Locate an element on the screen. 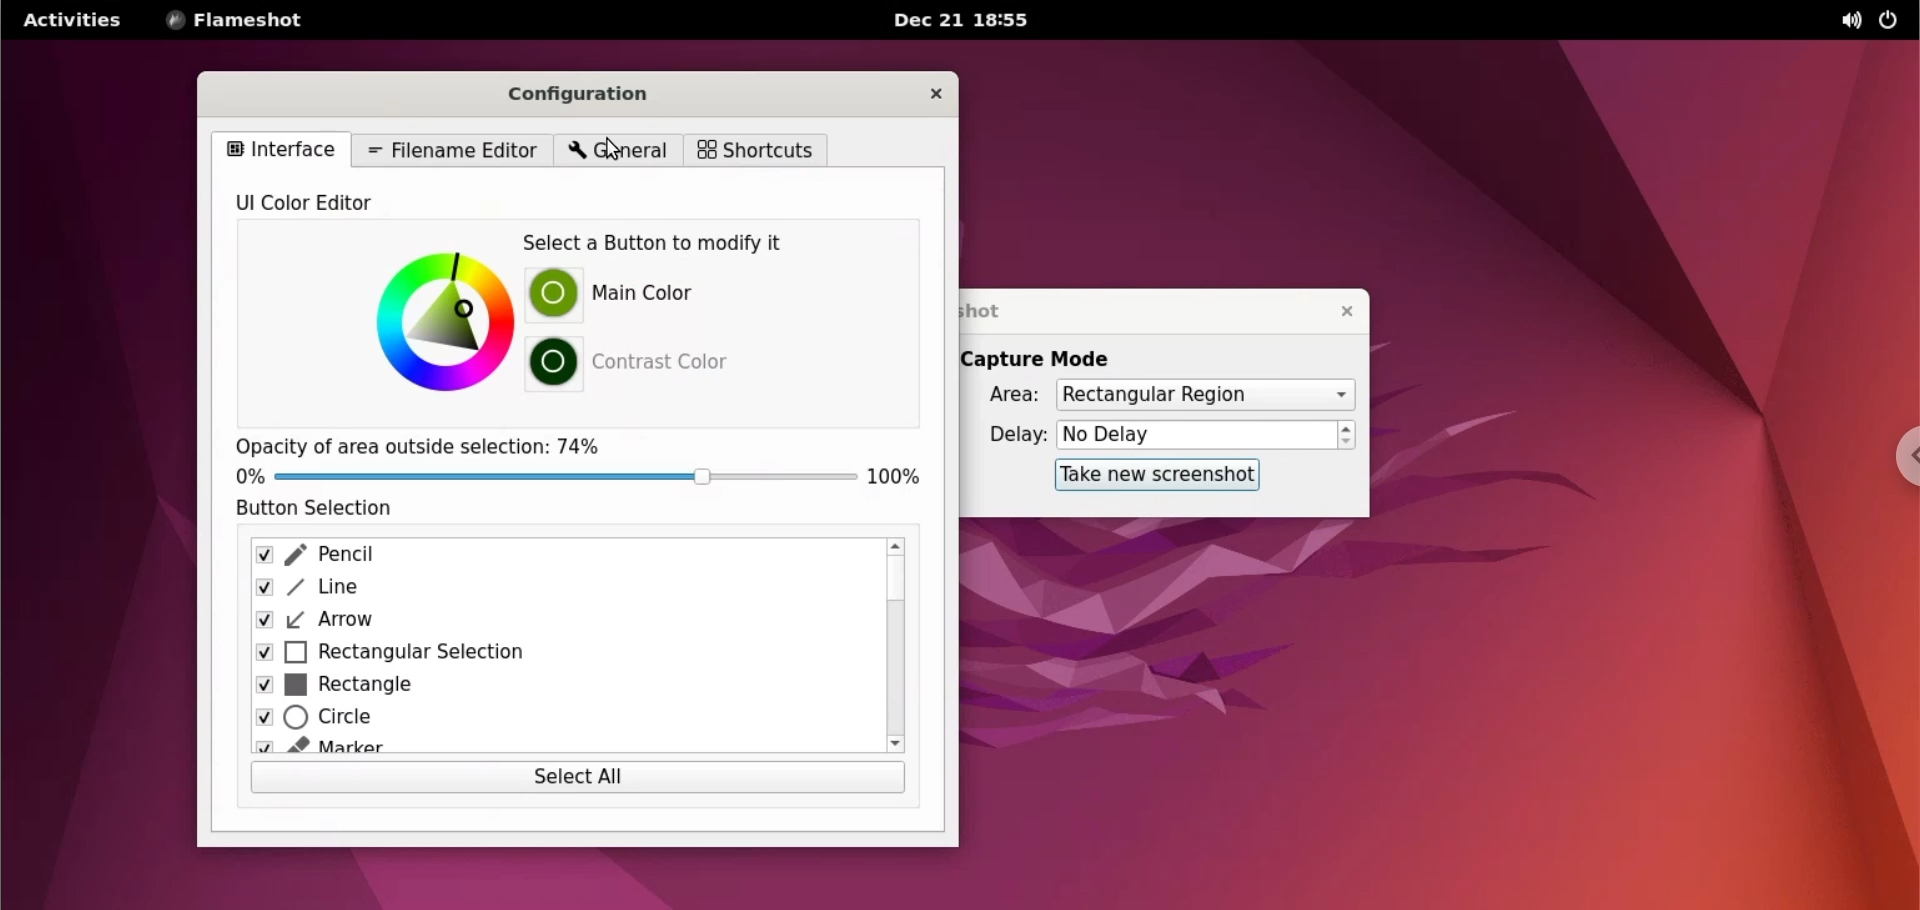 Image resolution: width=1920 pixels, height=910 pixels. power options is located at coordinates (1889, 21).